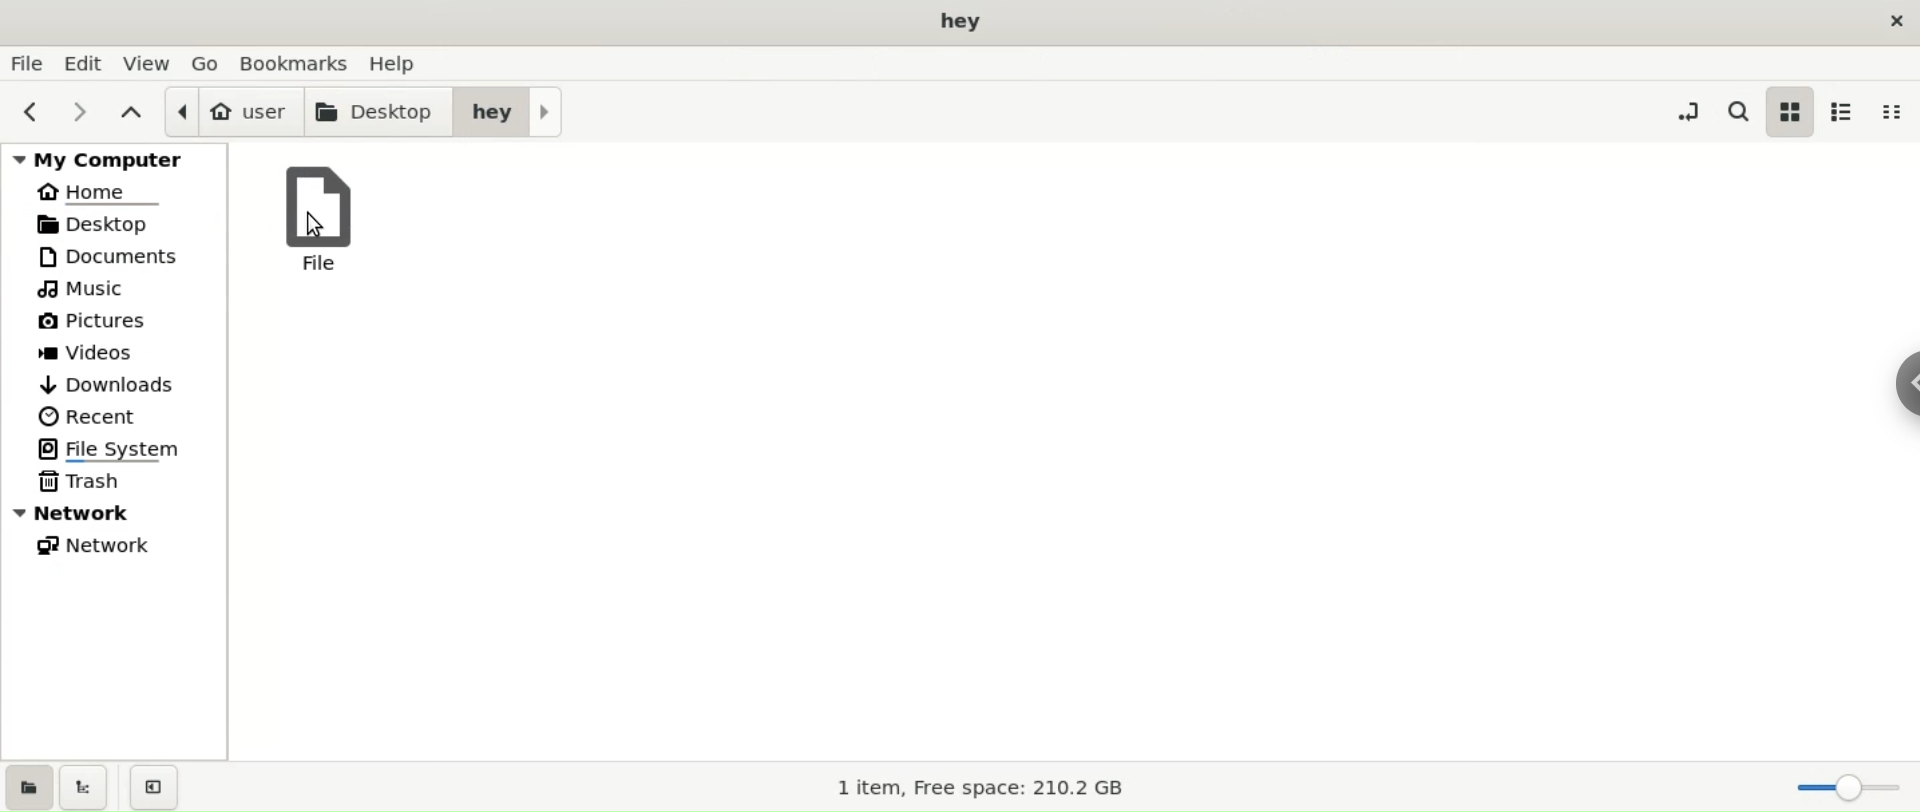 The image size is (1920, 812). I want to click on compact view, so click(1897, 111).